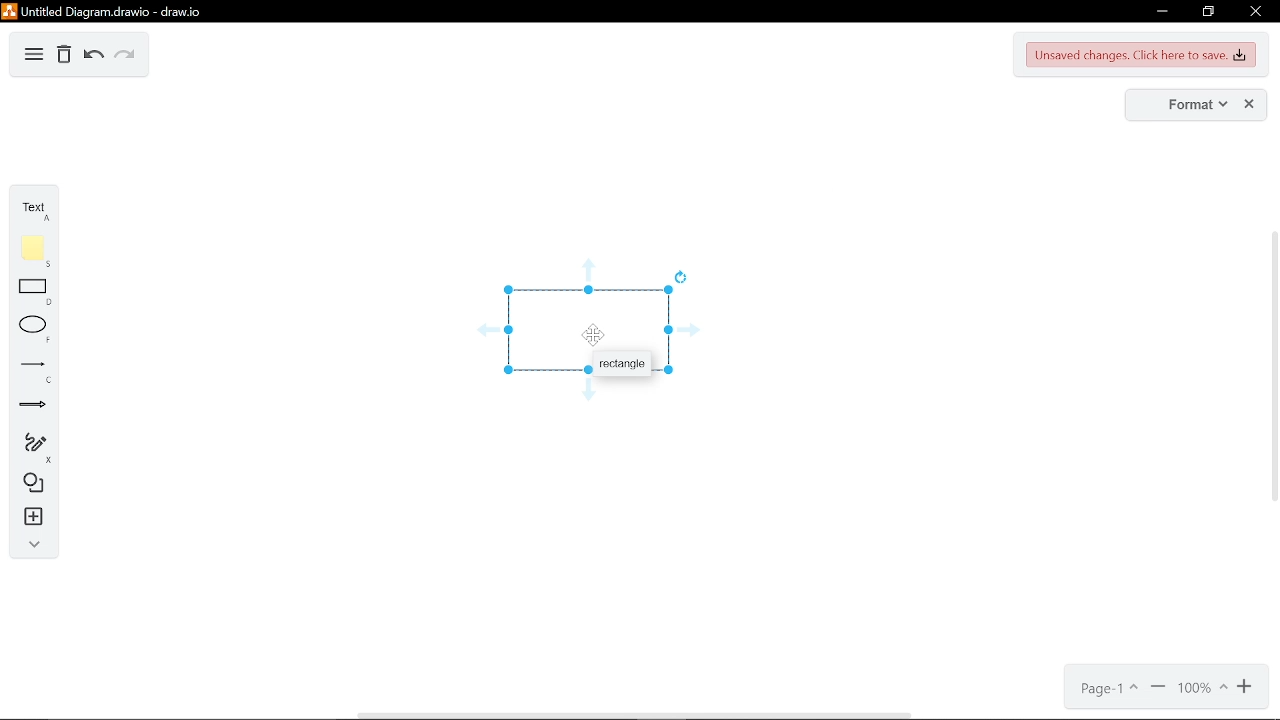 Image resolution: width=1280 pixels, height=720 pixels. I want to click on shapes, so click(36, 485).